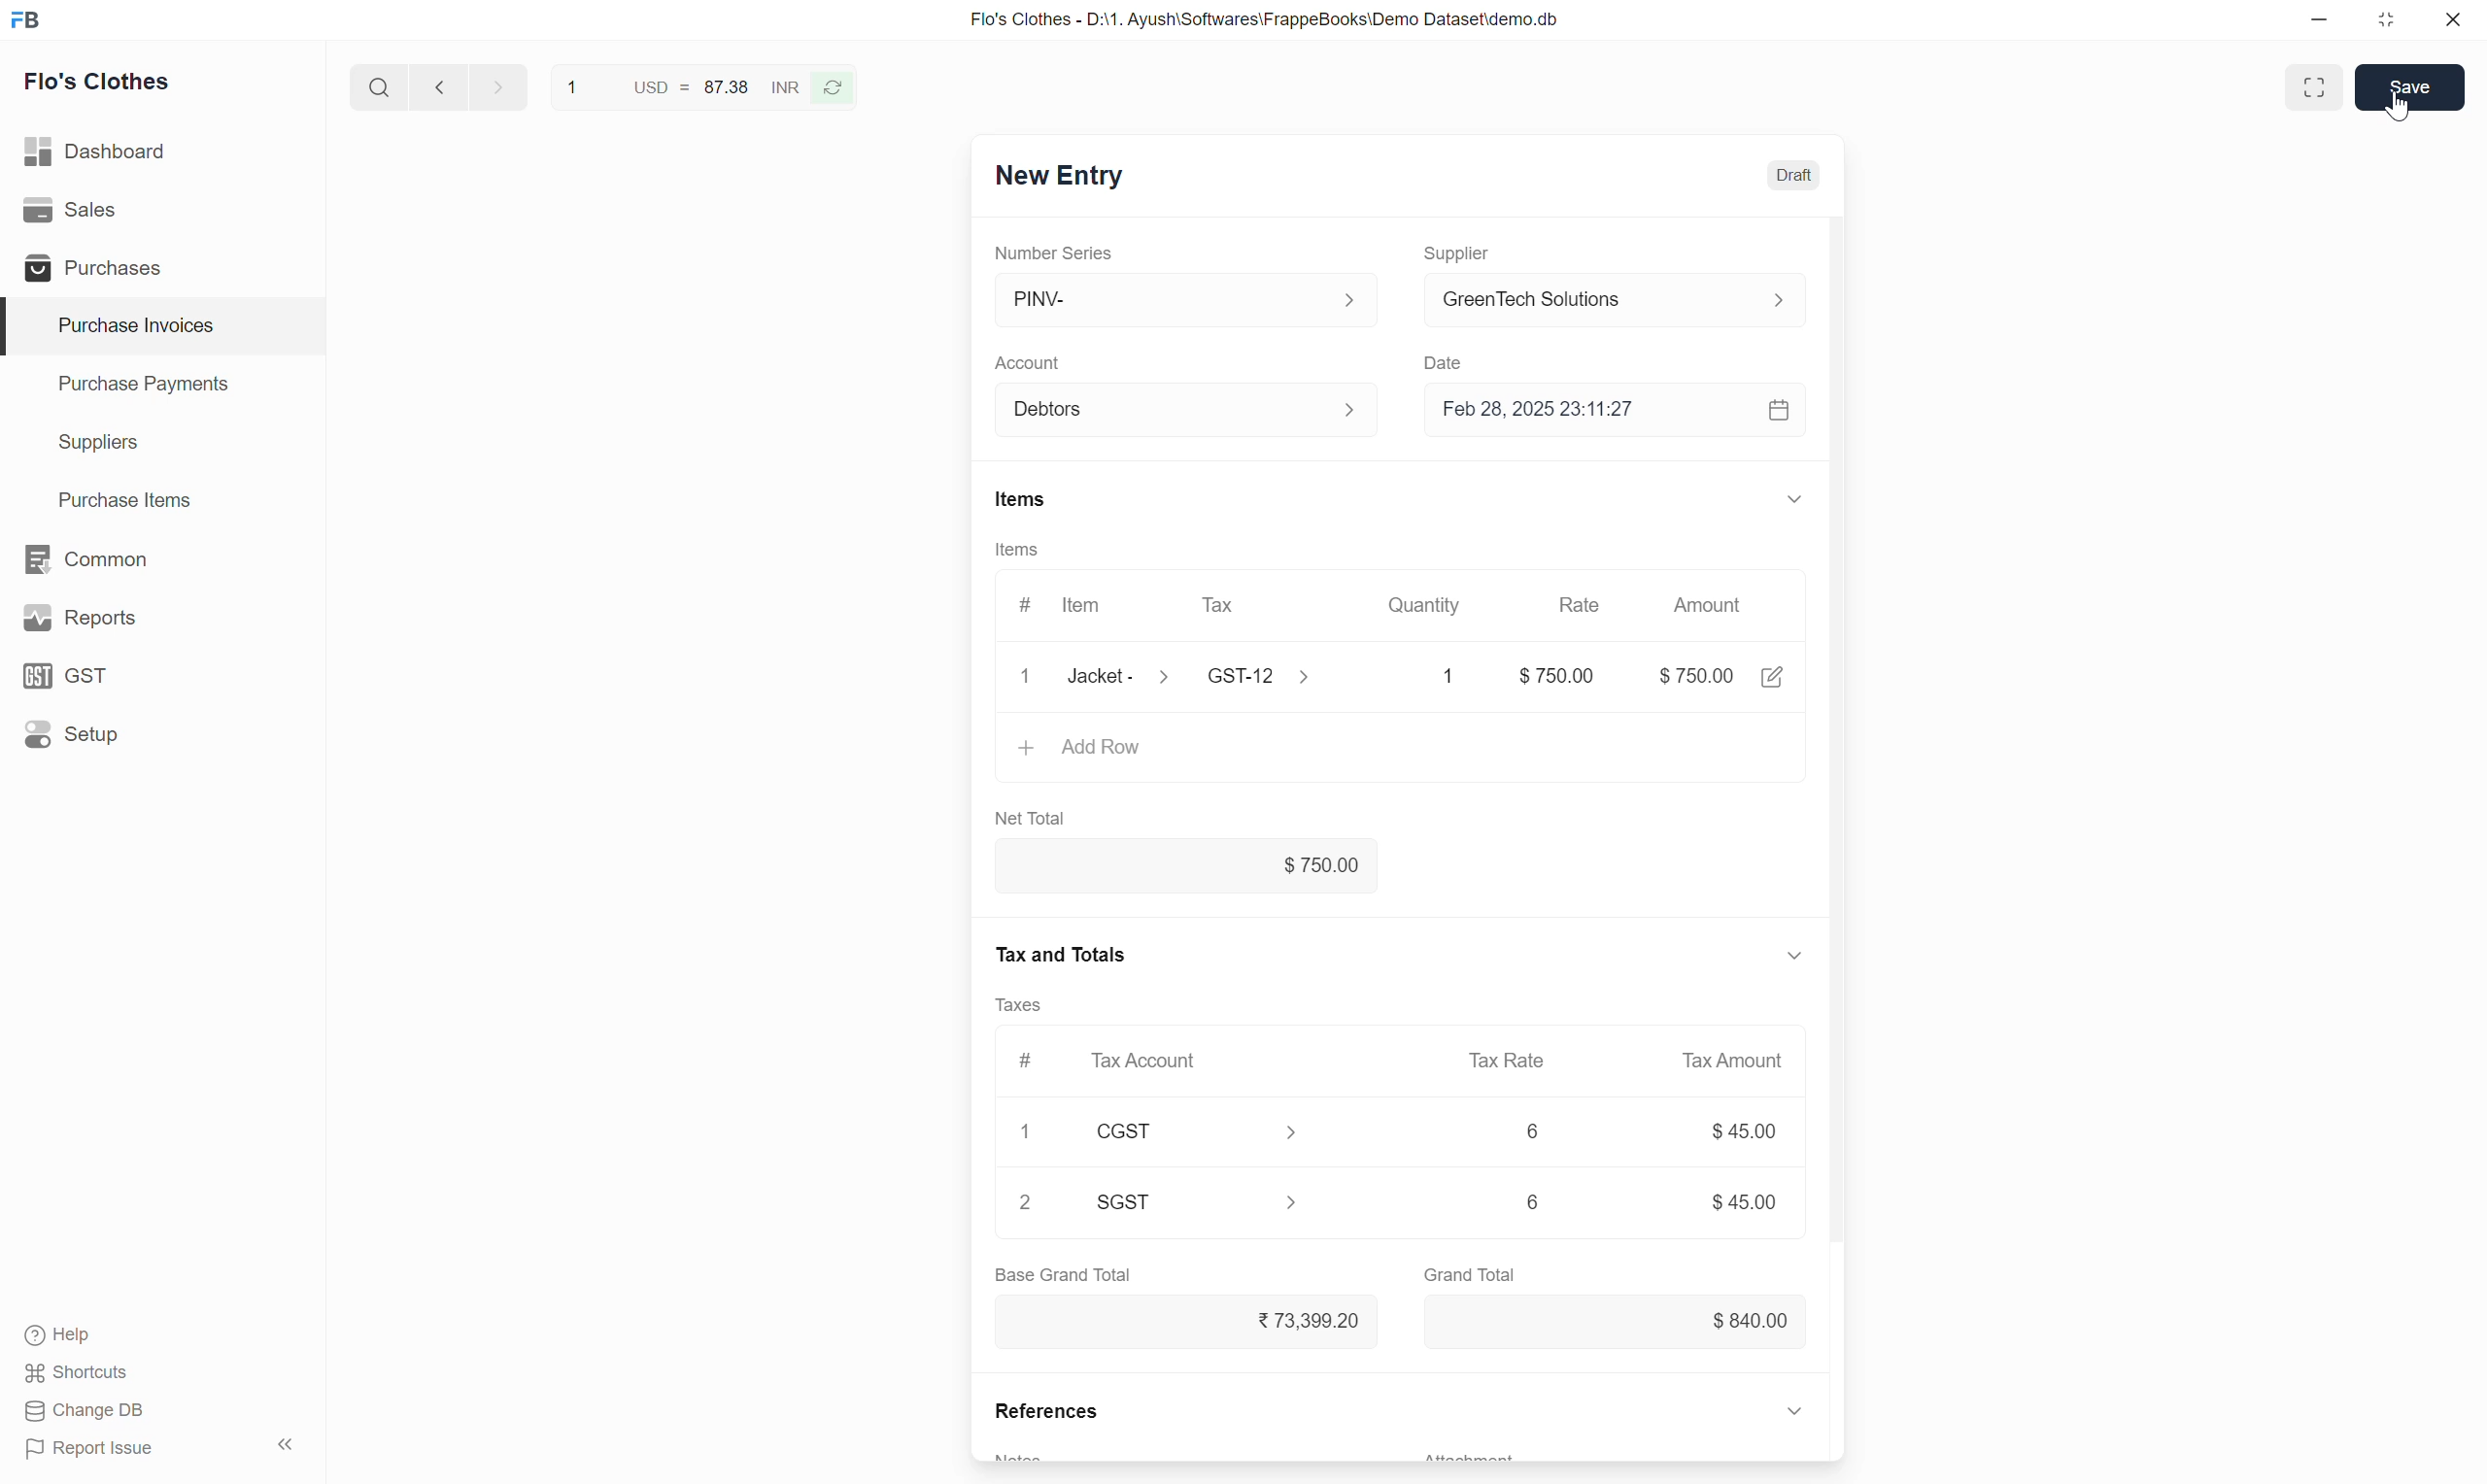 The height and width of the screenshot is (1484, 2487). What do you see at coordinates (1794, 1410) in the screenshot?
I see `Collapse` at bounding box center [1794, 1410].